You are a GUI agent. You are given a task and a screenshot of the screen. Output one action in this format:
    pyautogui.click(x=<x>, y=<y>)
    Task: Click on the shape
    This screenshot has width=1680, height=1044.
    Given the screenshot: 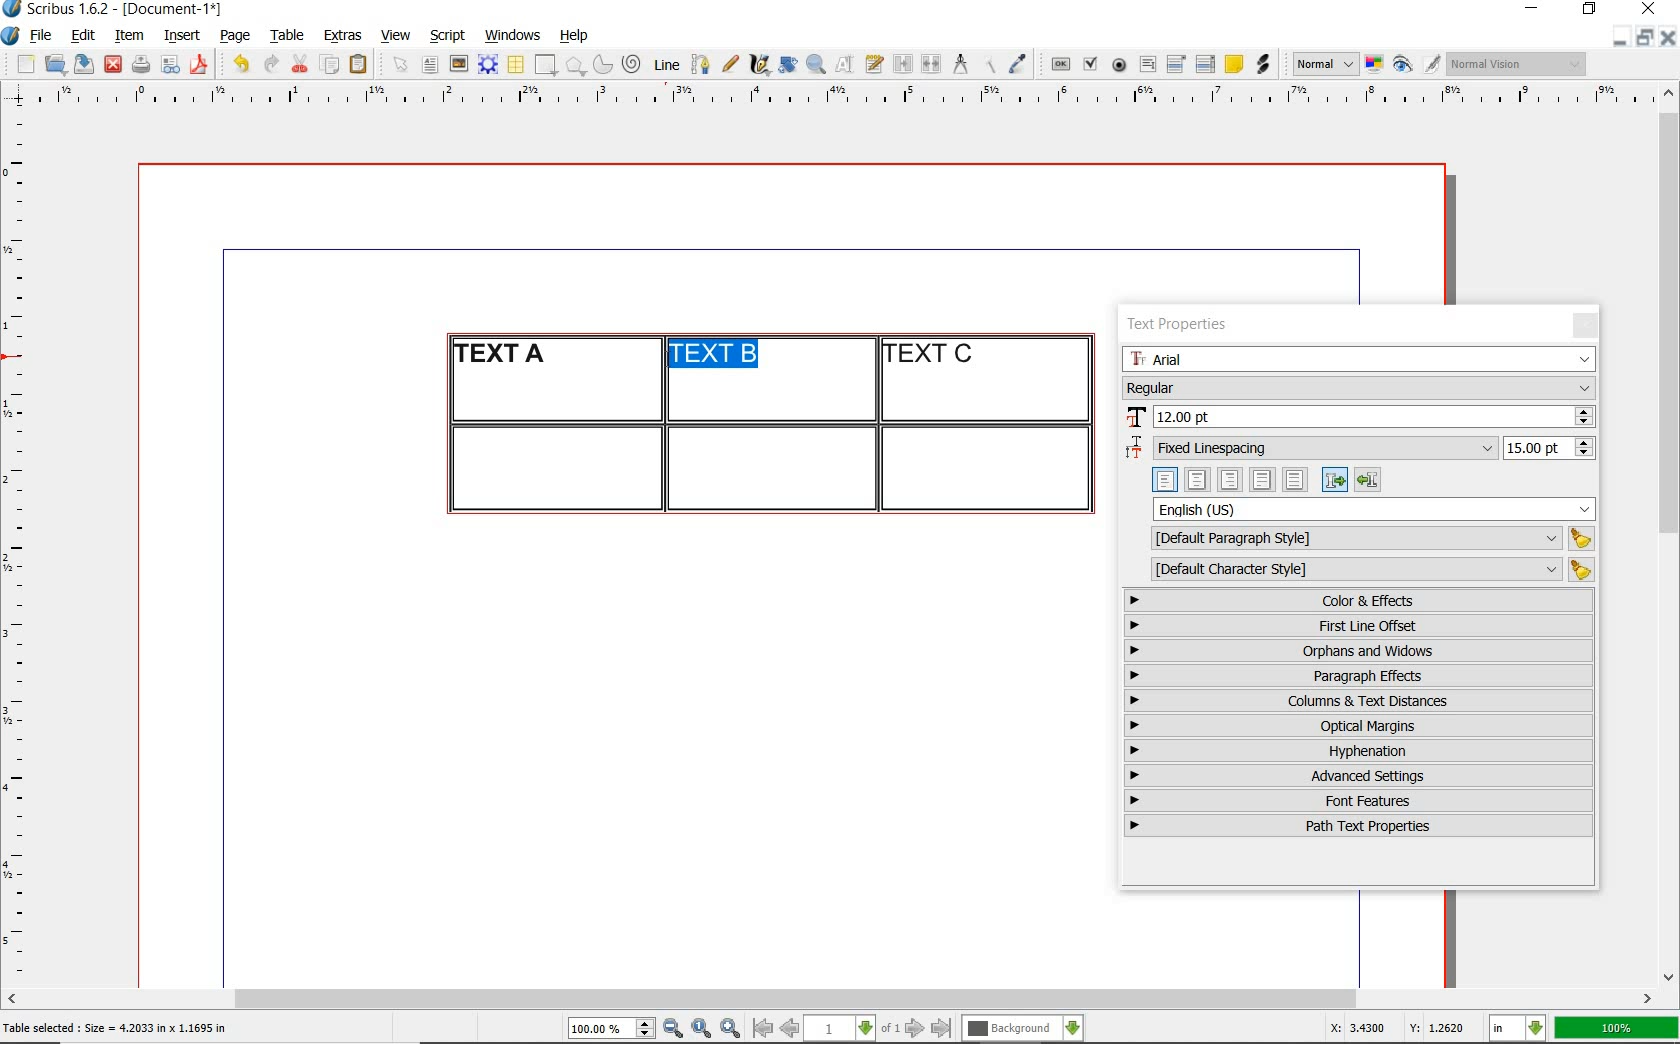 What is the action you would take?
    pyautogui.click(x=548, y=66)
    